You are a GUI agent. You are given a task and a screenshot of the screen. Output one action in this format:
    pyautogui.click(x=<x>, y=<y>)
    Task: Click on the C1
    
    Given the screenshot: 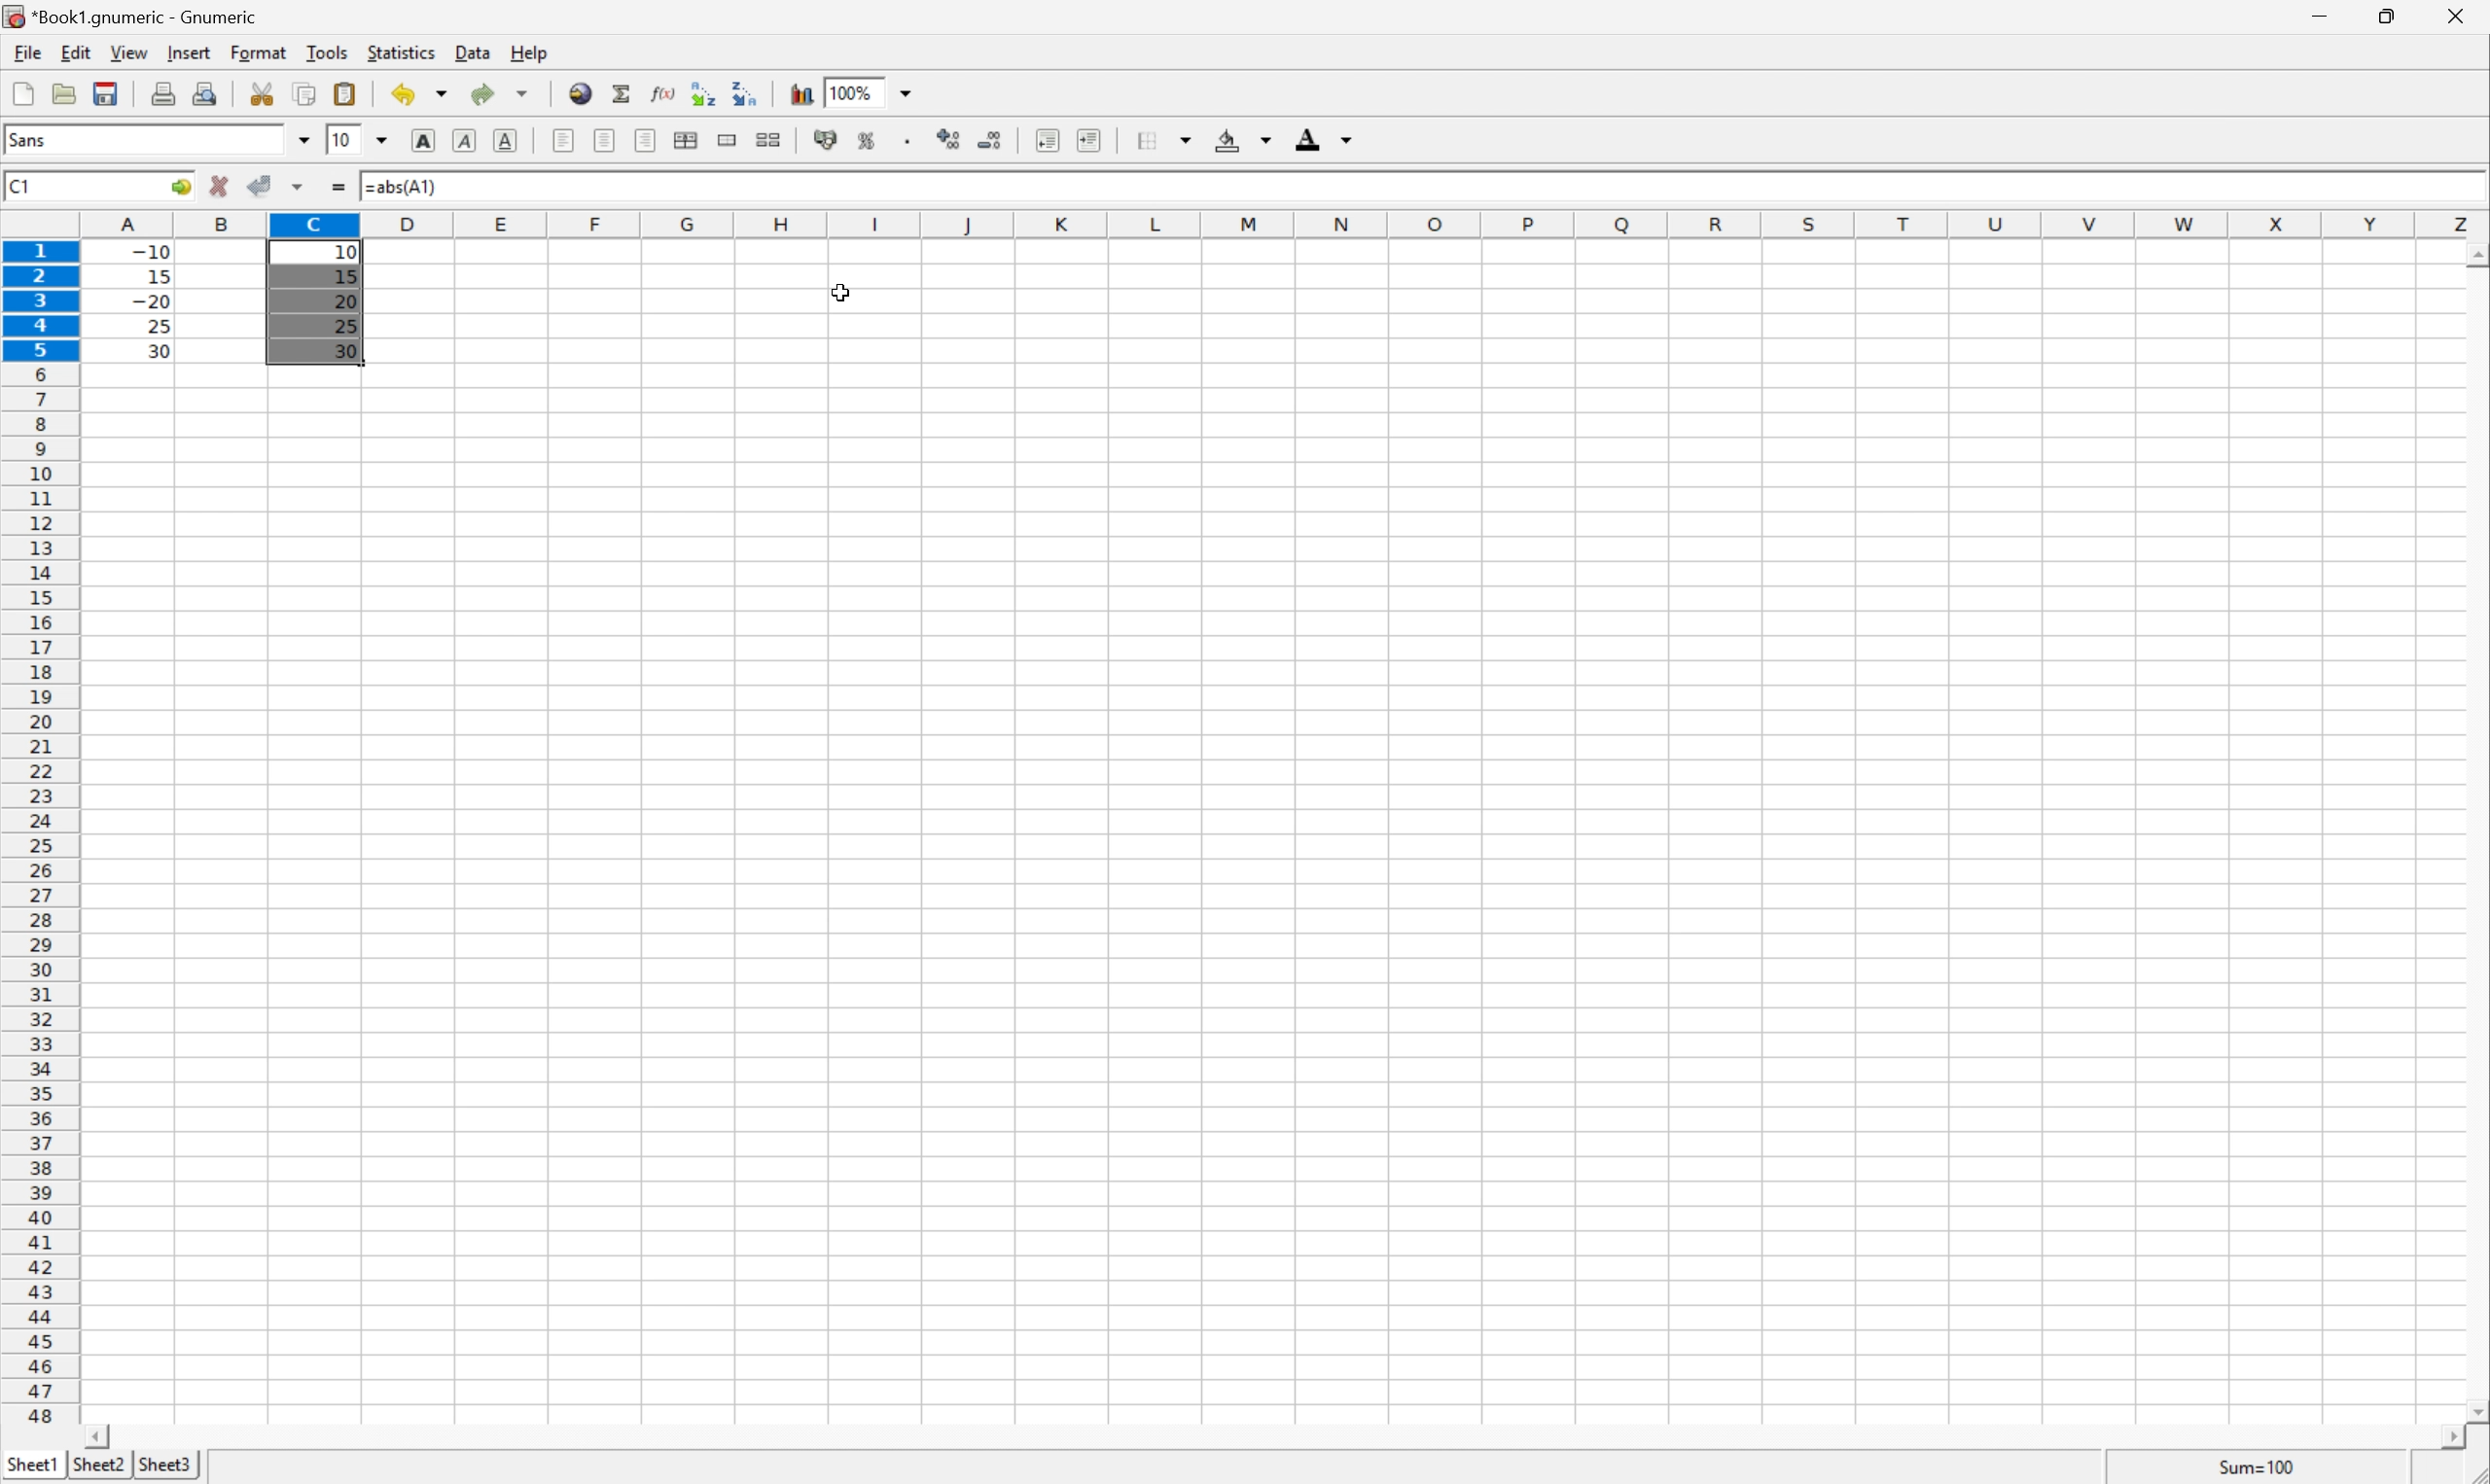 What is the action you would take?
    pyautogui.click(x=22, y=184)
    